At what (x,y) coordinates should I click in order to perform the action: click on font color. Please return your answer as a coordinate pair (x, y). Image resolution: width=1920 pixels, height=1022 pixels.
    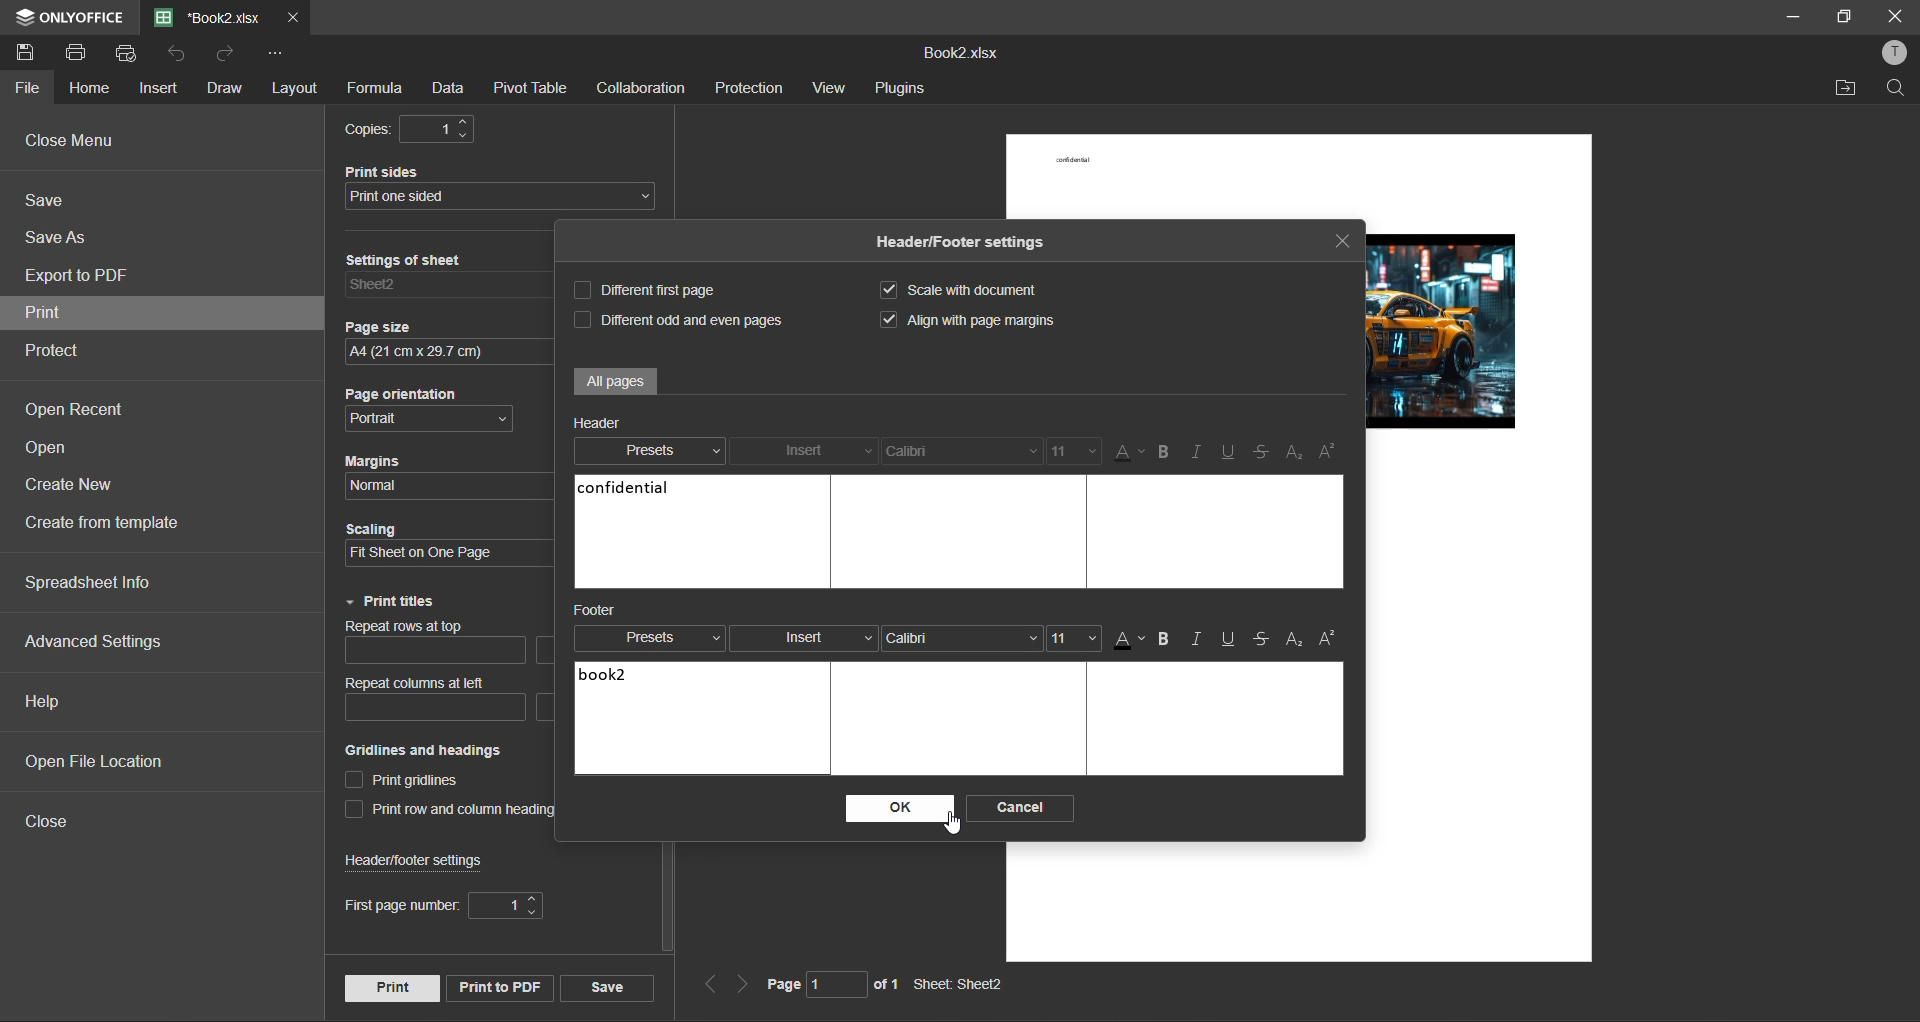
    Looking at the image, I should click on (1131, 637).